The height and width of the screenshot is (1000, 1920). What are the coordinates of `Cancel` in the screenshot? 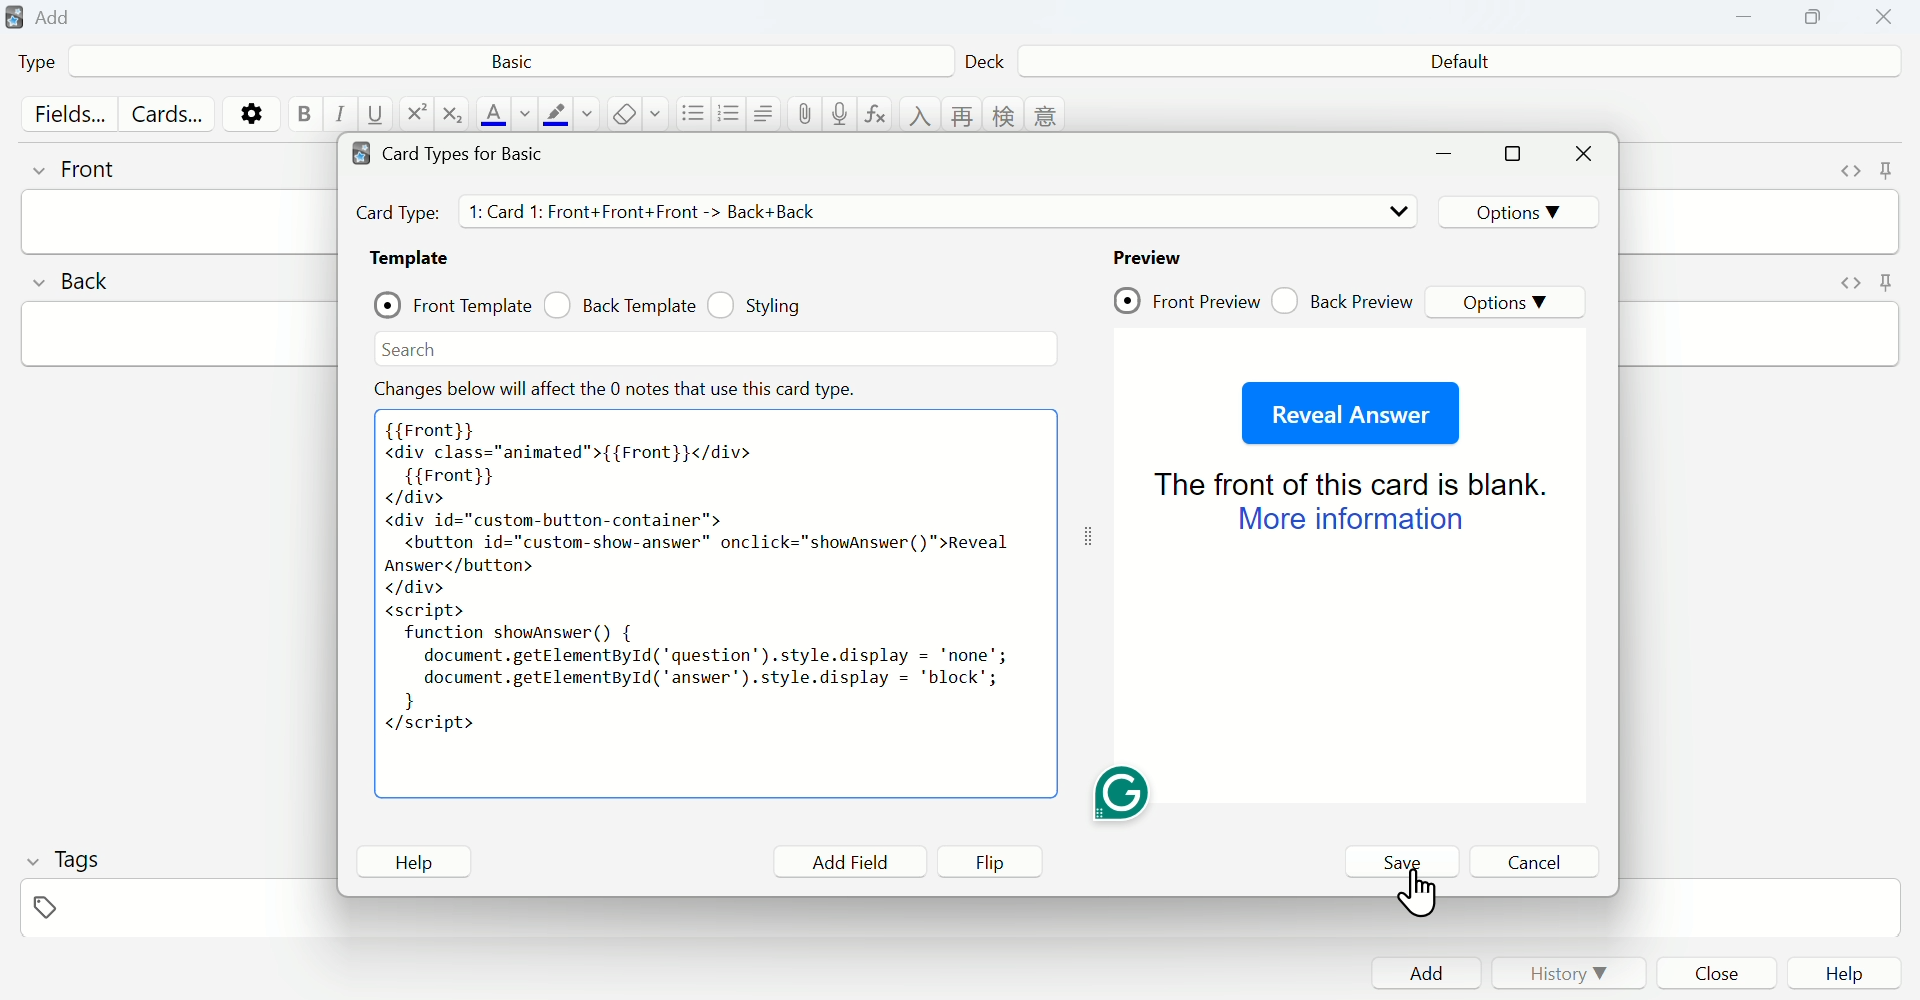 It's located at (1535, 862).